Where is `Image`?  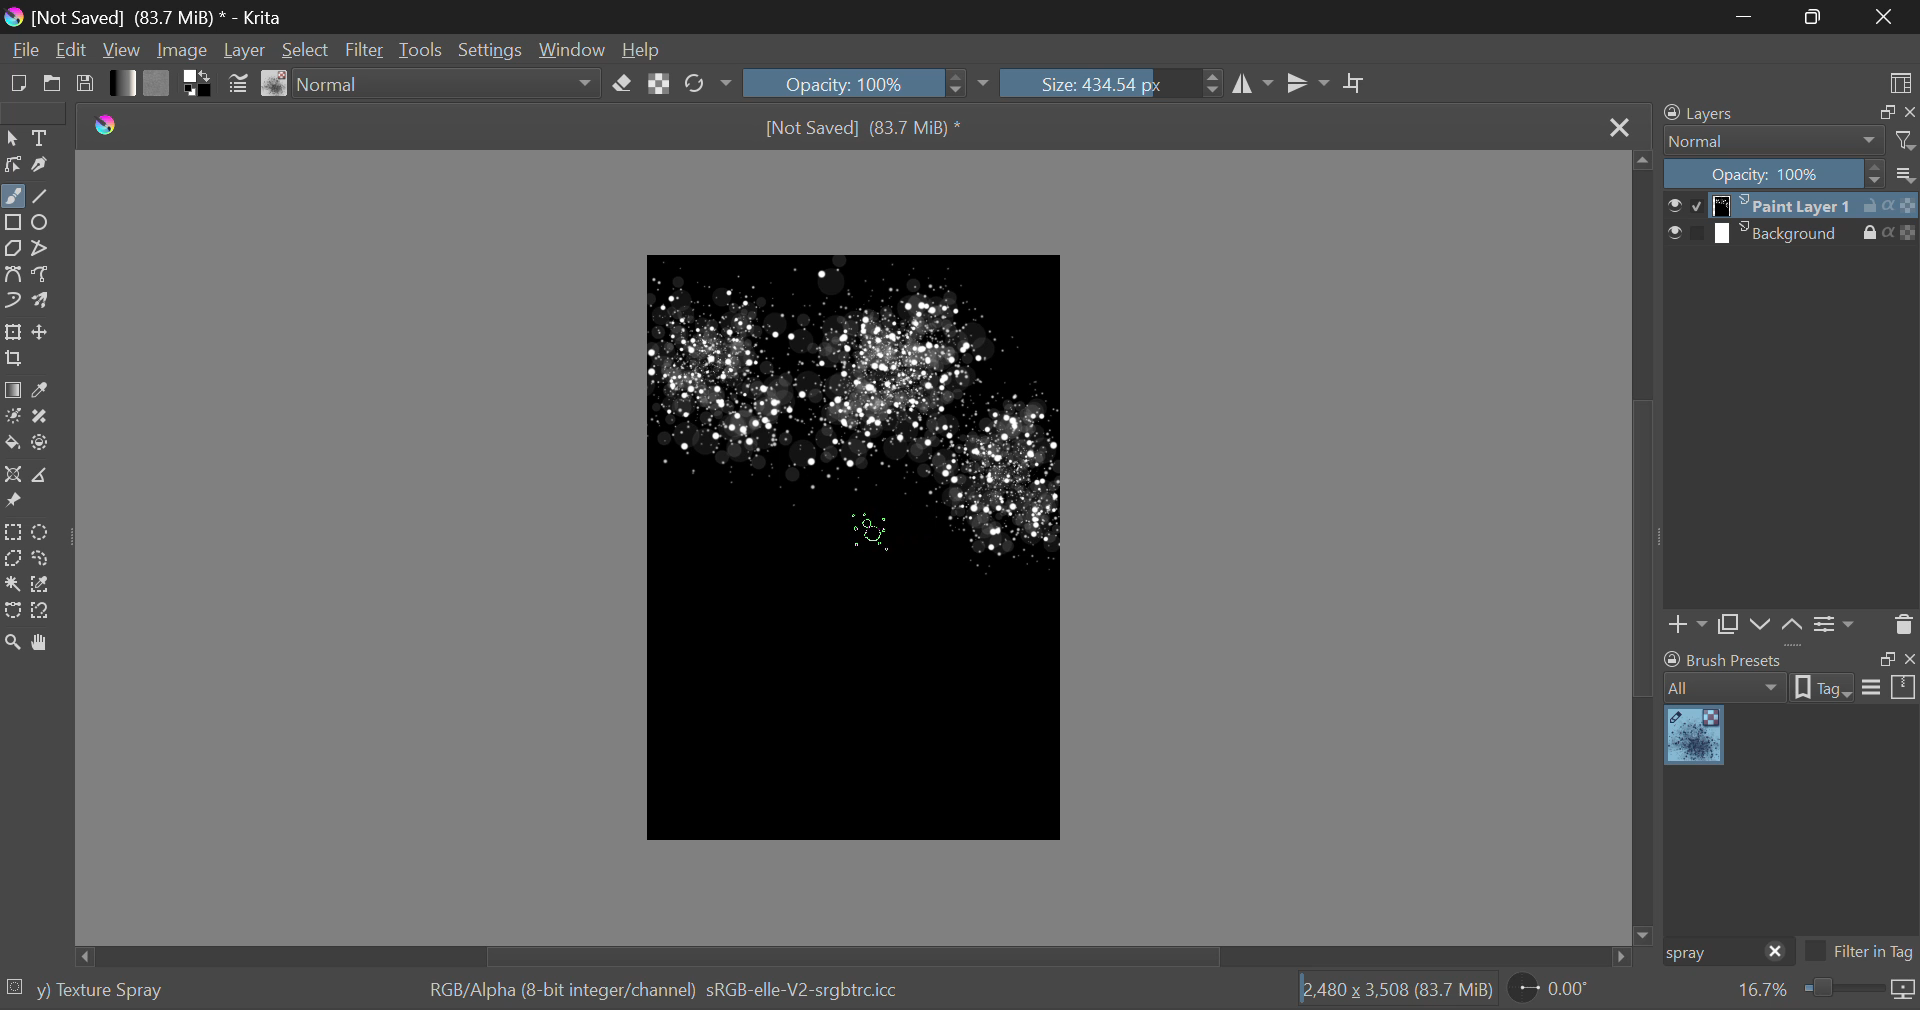
Image is located at coordinates (188, 48).